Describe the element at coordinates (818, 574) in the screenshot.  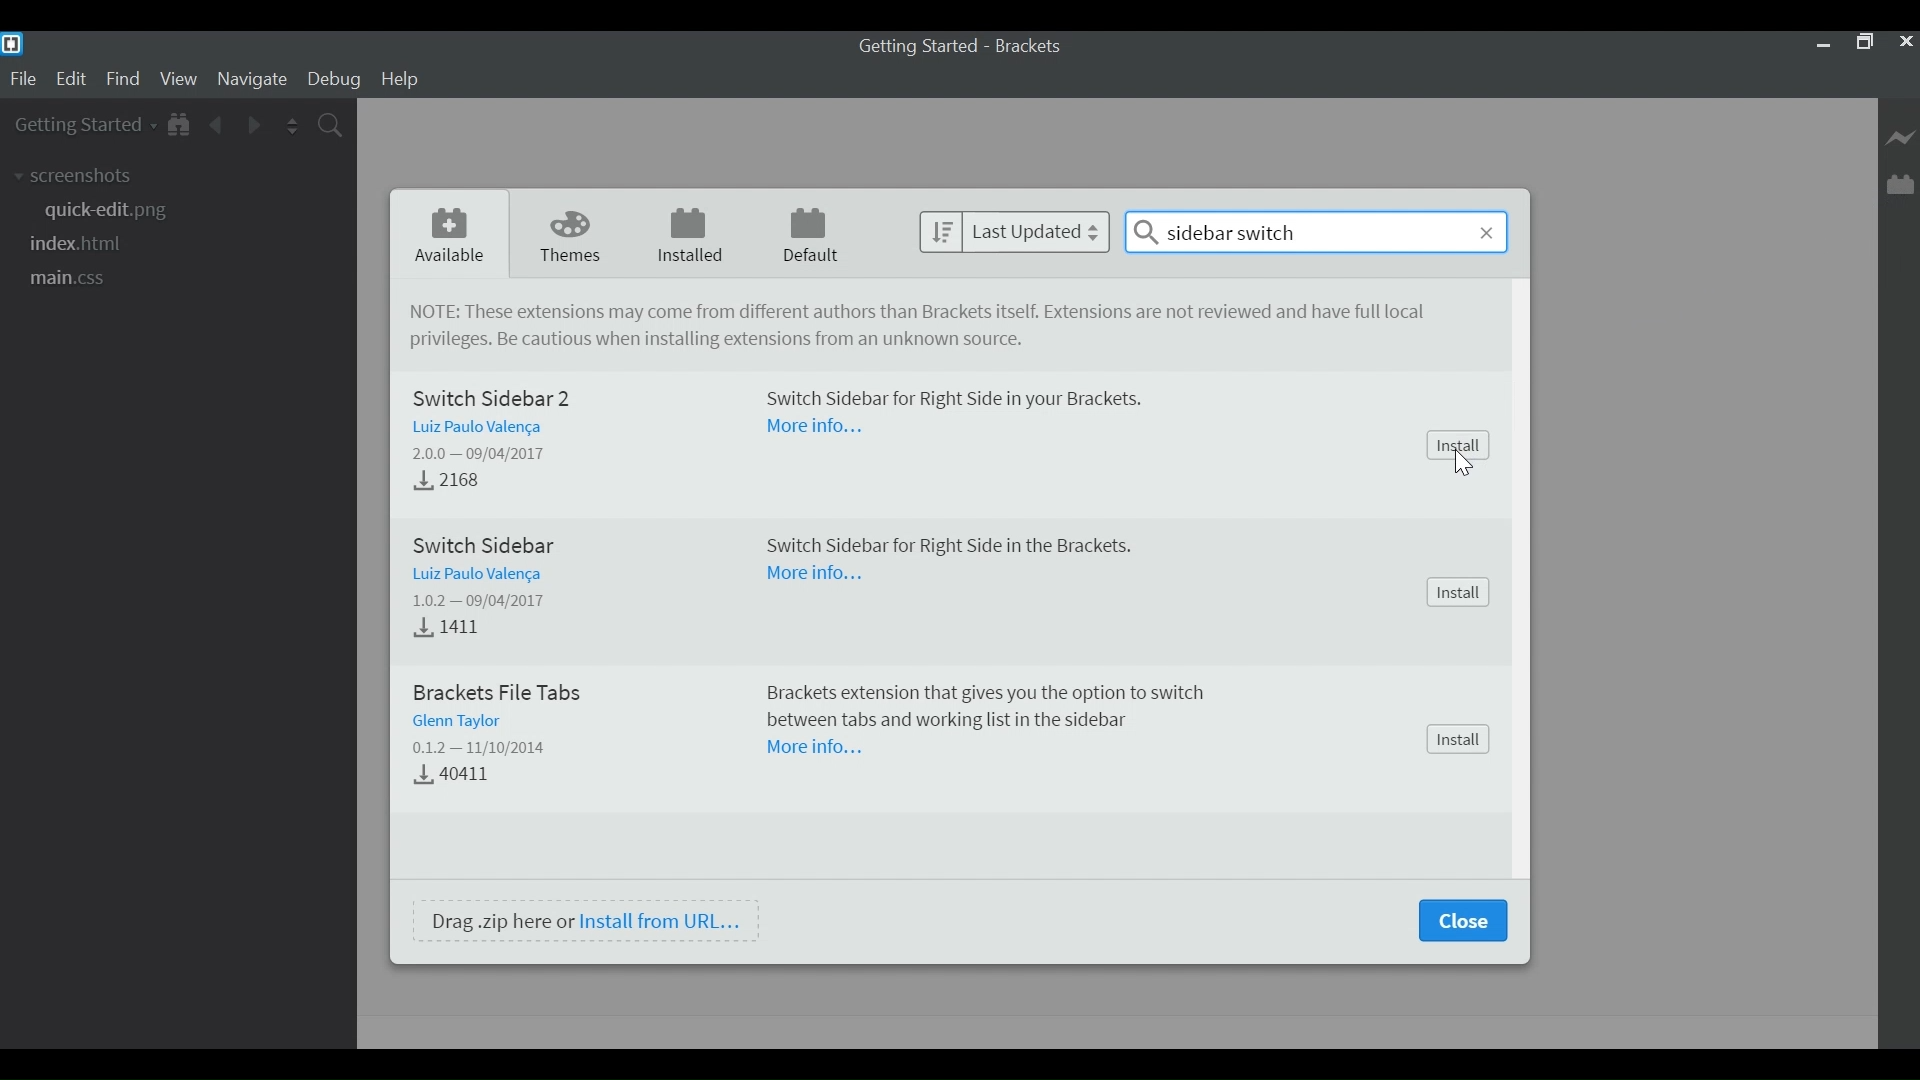
I see `More Information` at that location.